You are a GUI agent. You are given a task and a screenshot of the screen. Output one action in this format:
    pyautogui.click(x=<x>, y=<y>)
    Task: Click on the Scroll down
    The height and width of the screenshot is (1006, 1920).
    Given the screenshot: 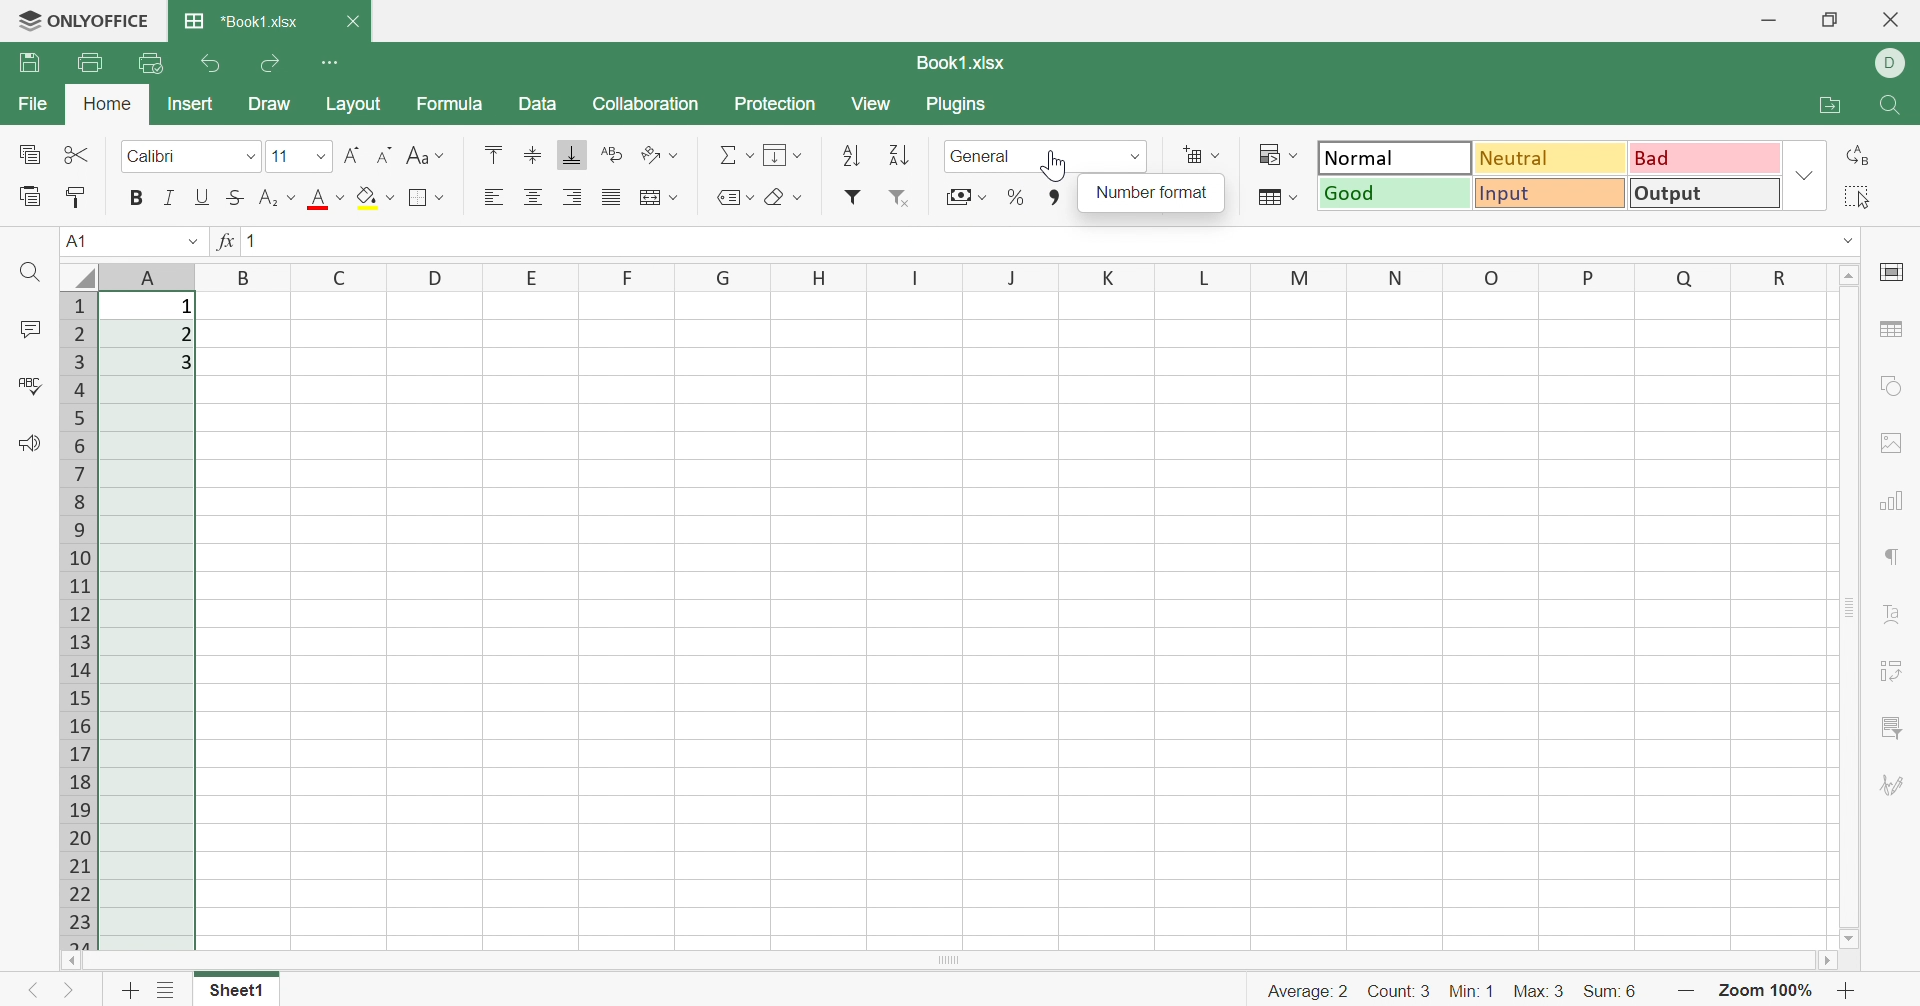 What is the action you would take?
    pyautogui.click(x=1847, y=939)
    